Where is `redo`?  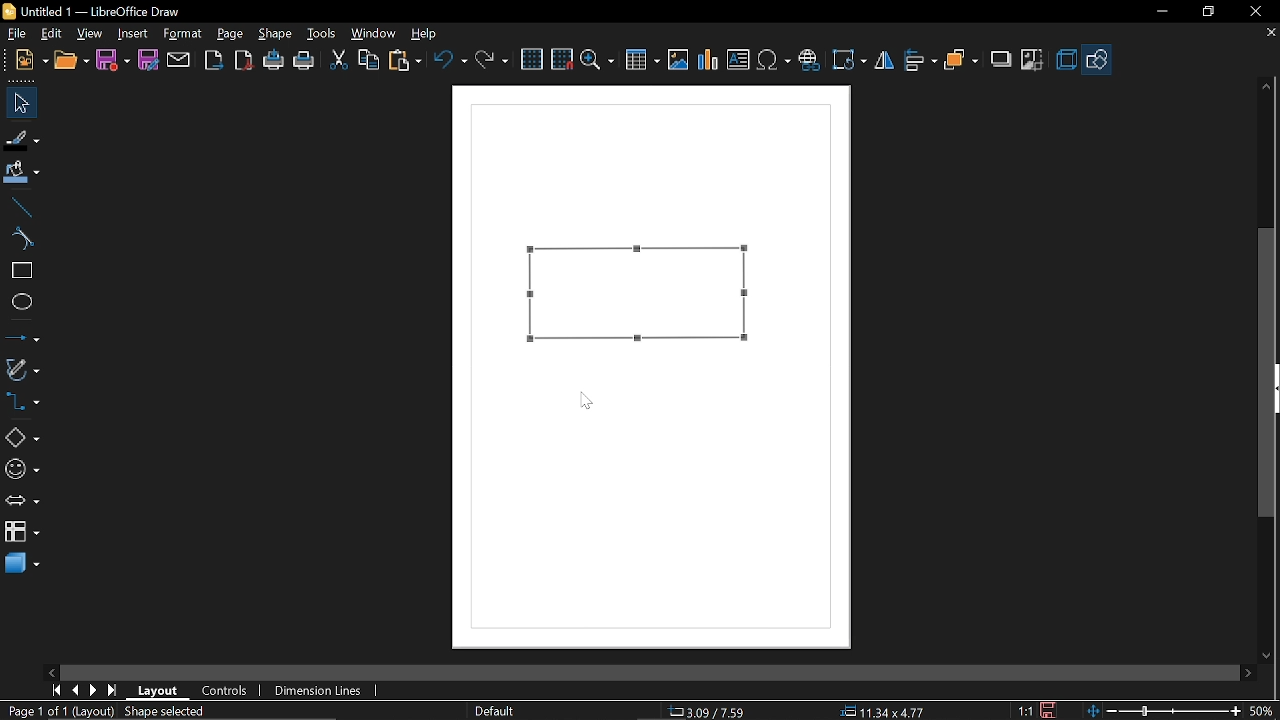 redo is located at coordinates (491, 62).